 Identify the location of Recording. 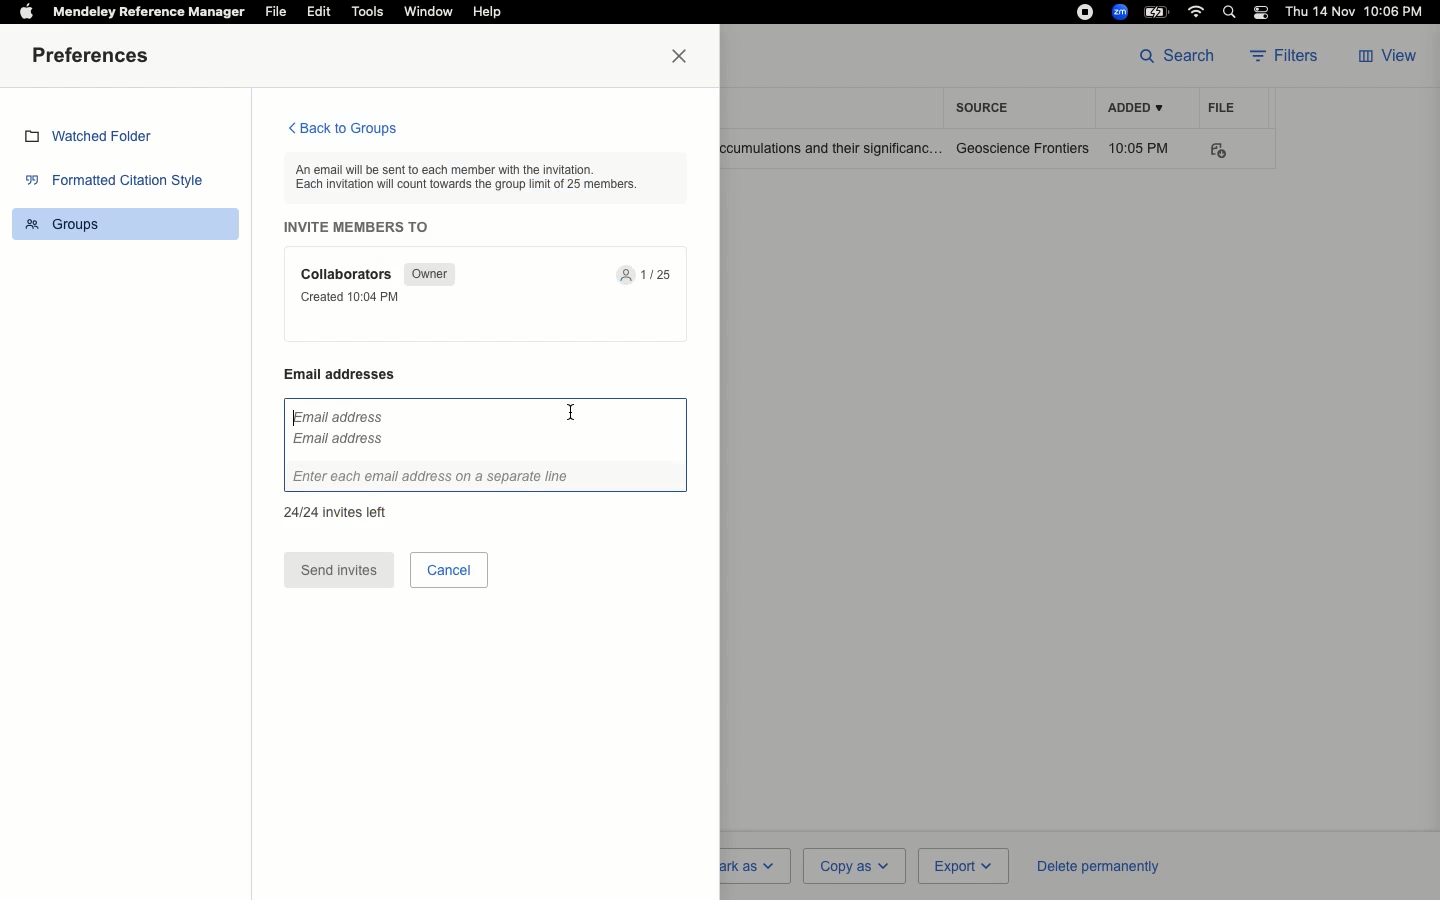
(1085, 12).